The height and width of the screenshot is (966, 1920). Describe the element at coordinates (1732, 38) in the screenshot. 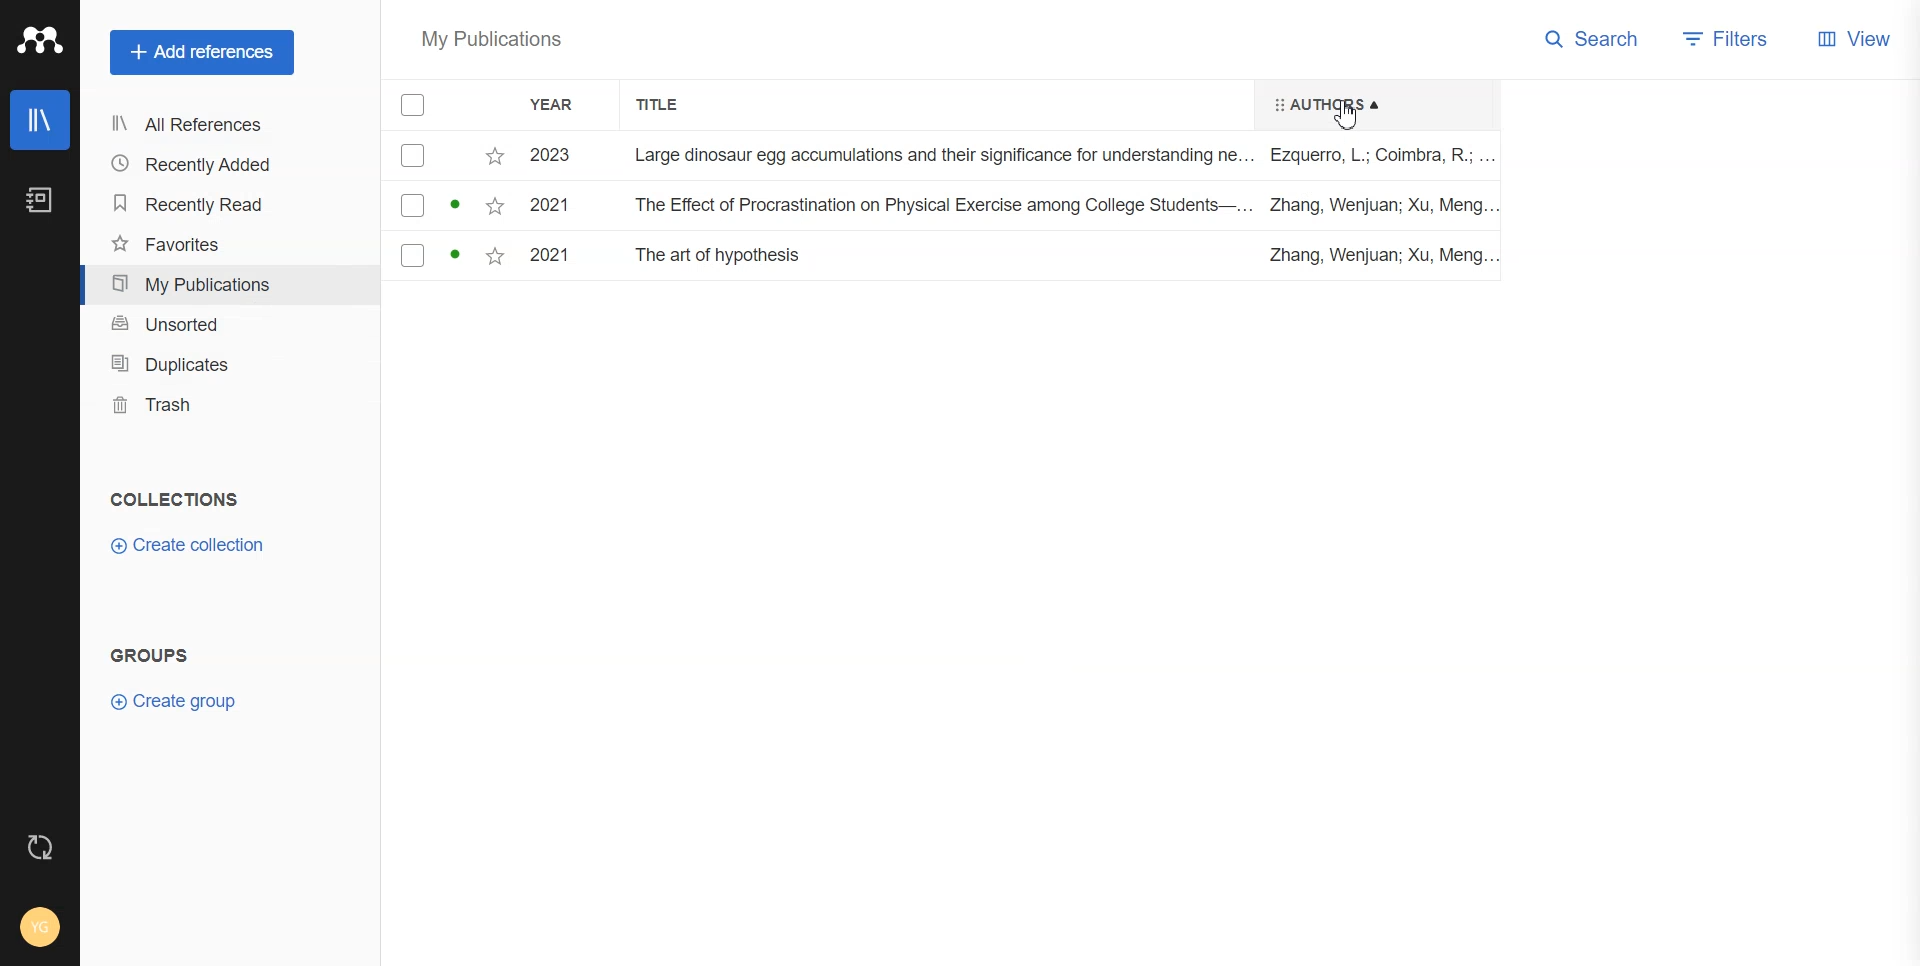

I see `Filters` at that location.